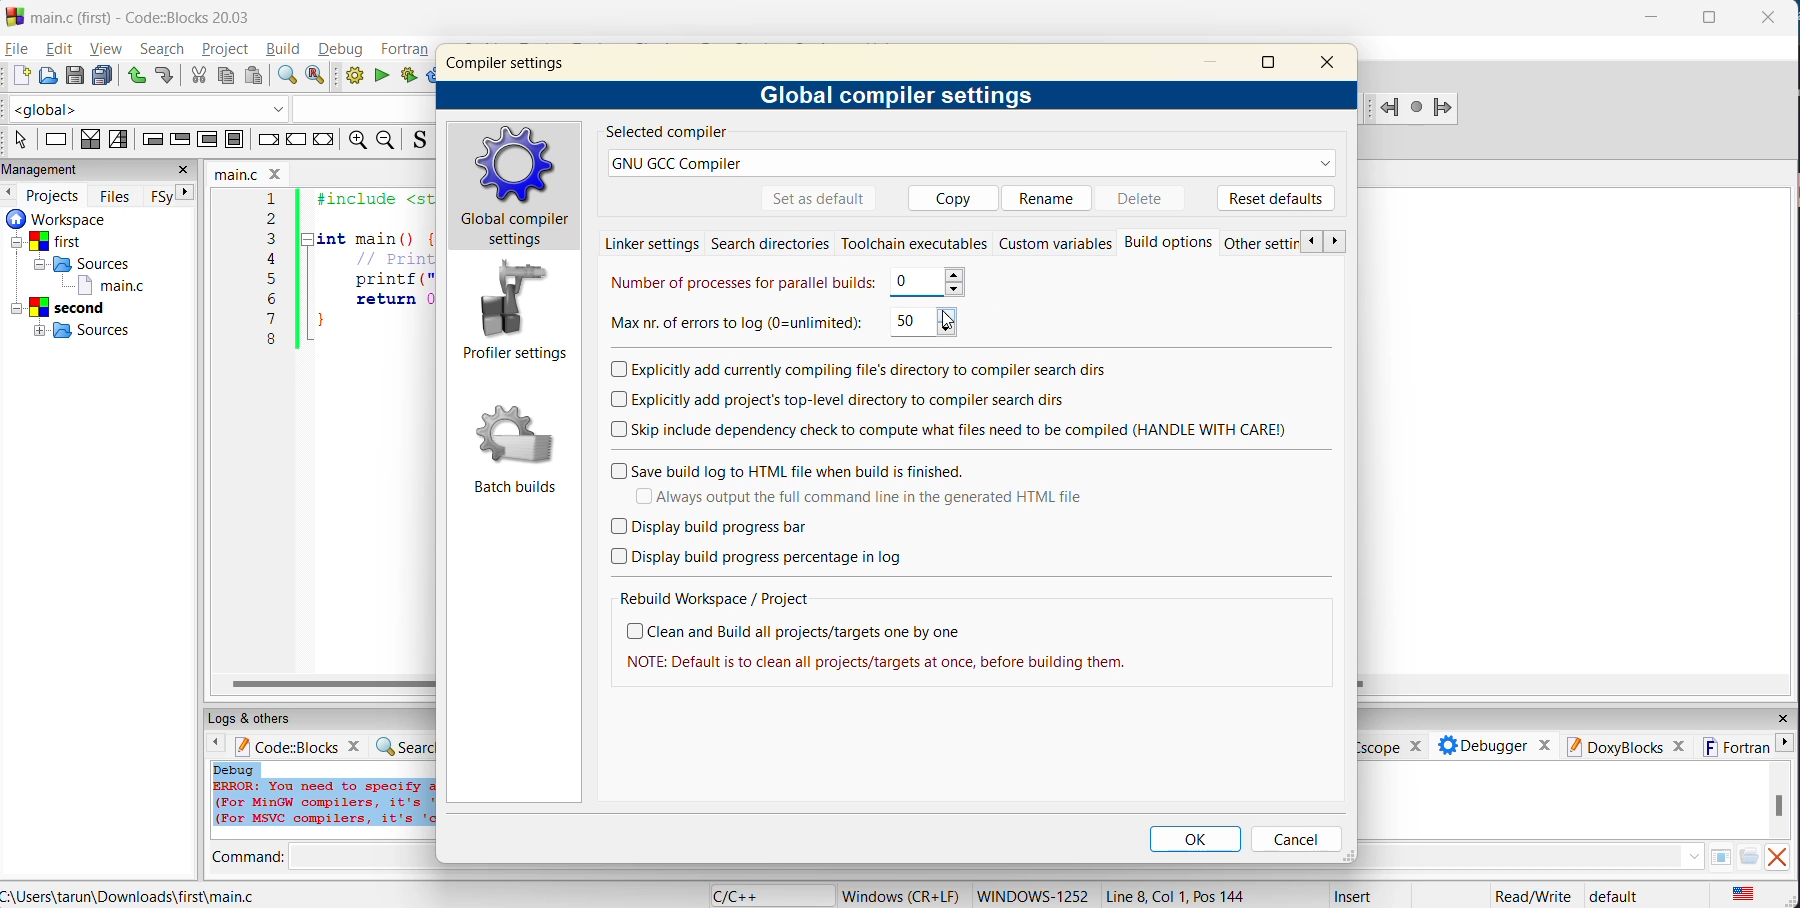 This screenshot has height=908, width=1800. Describe the element at coordinates (1387, 108) in the screenshot. I see `Jump back` at that location.